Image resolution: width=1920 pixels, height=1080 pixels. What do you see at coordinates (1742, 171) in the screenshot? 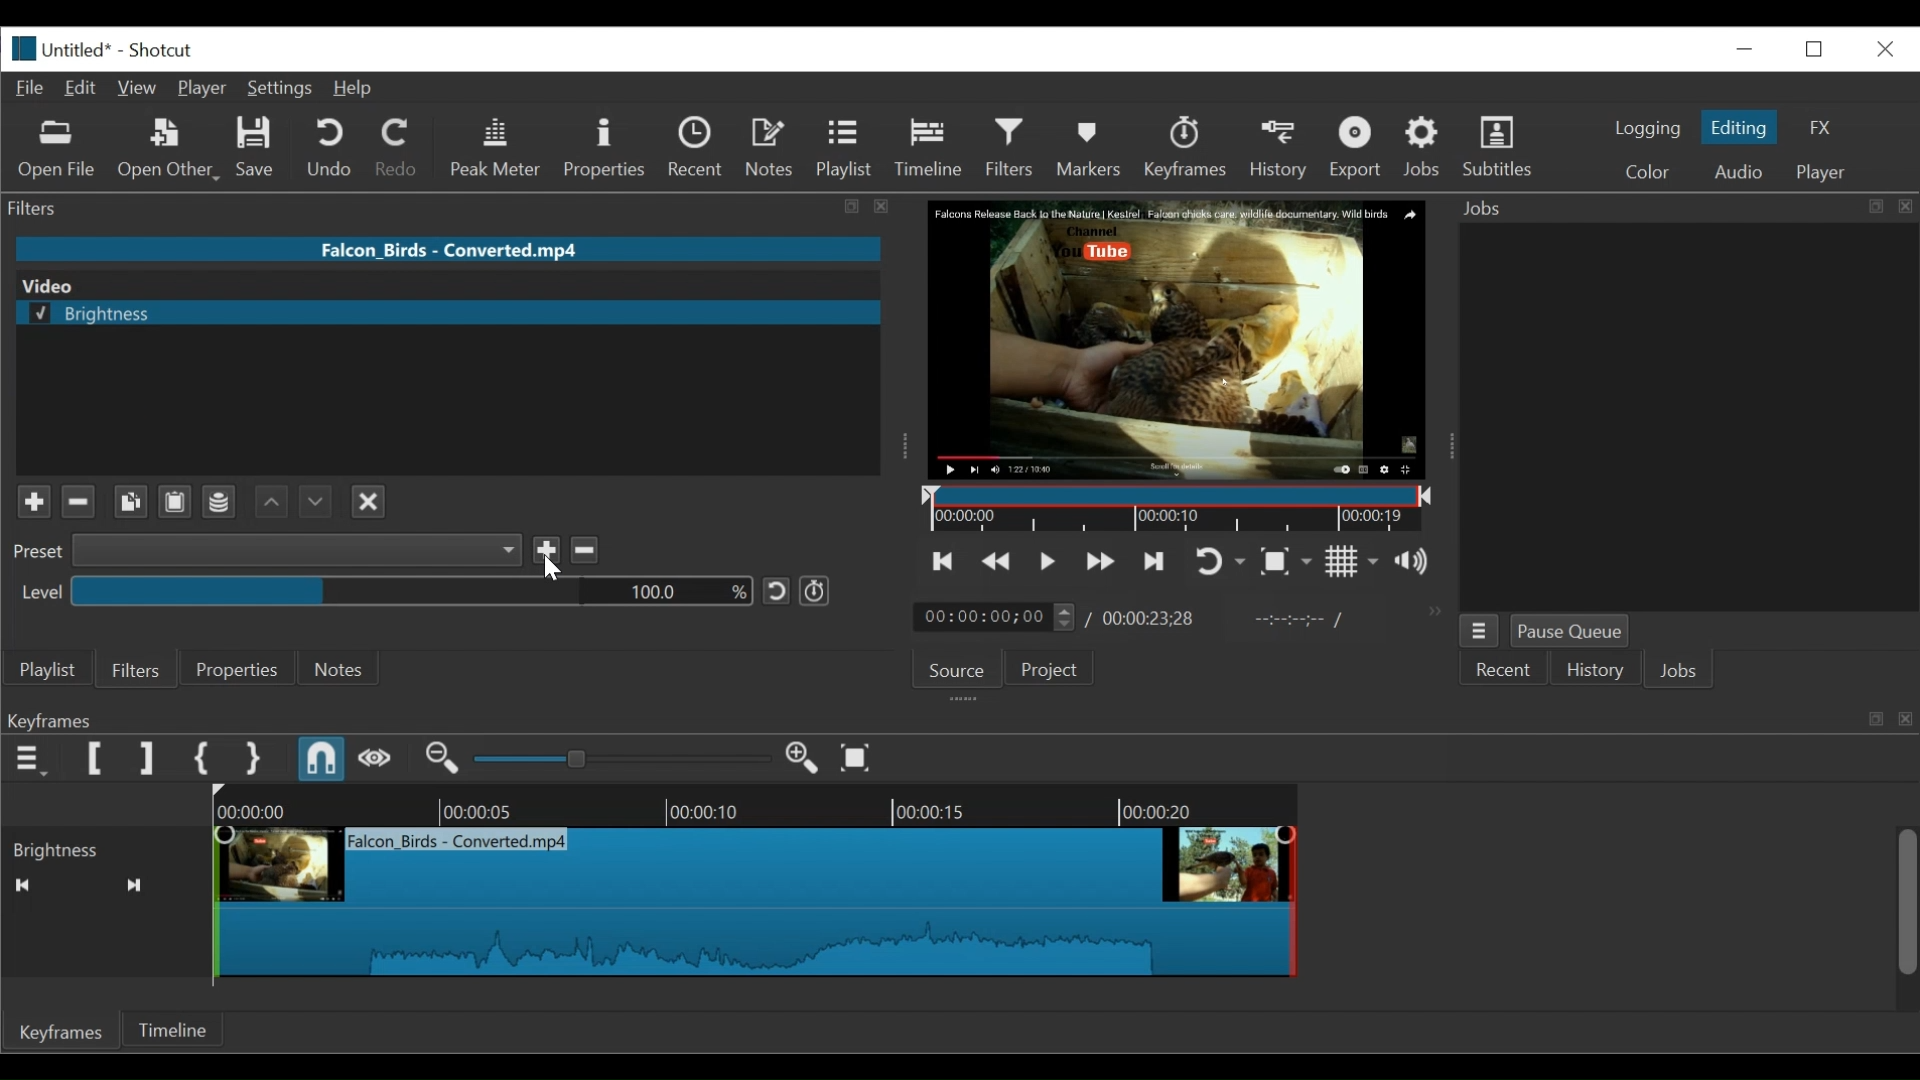
I see `Audio` at bounding box center [1742, 171].